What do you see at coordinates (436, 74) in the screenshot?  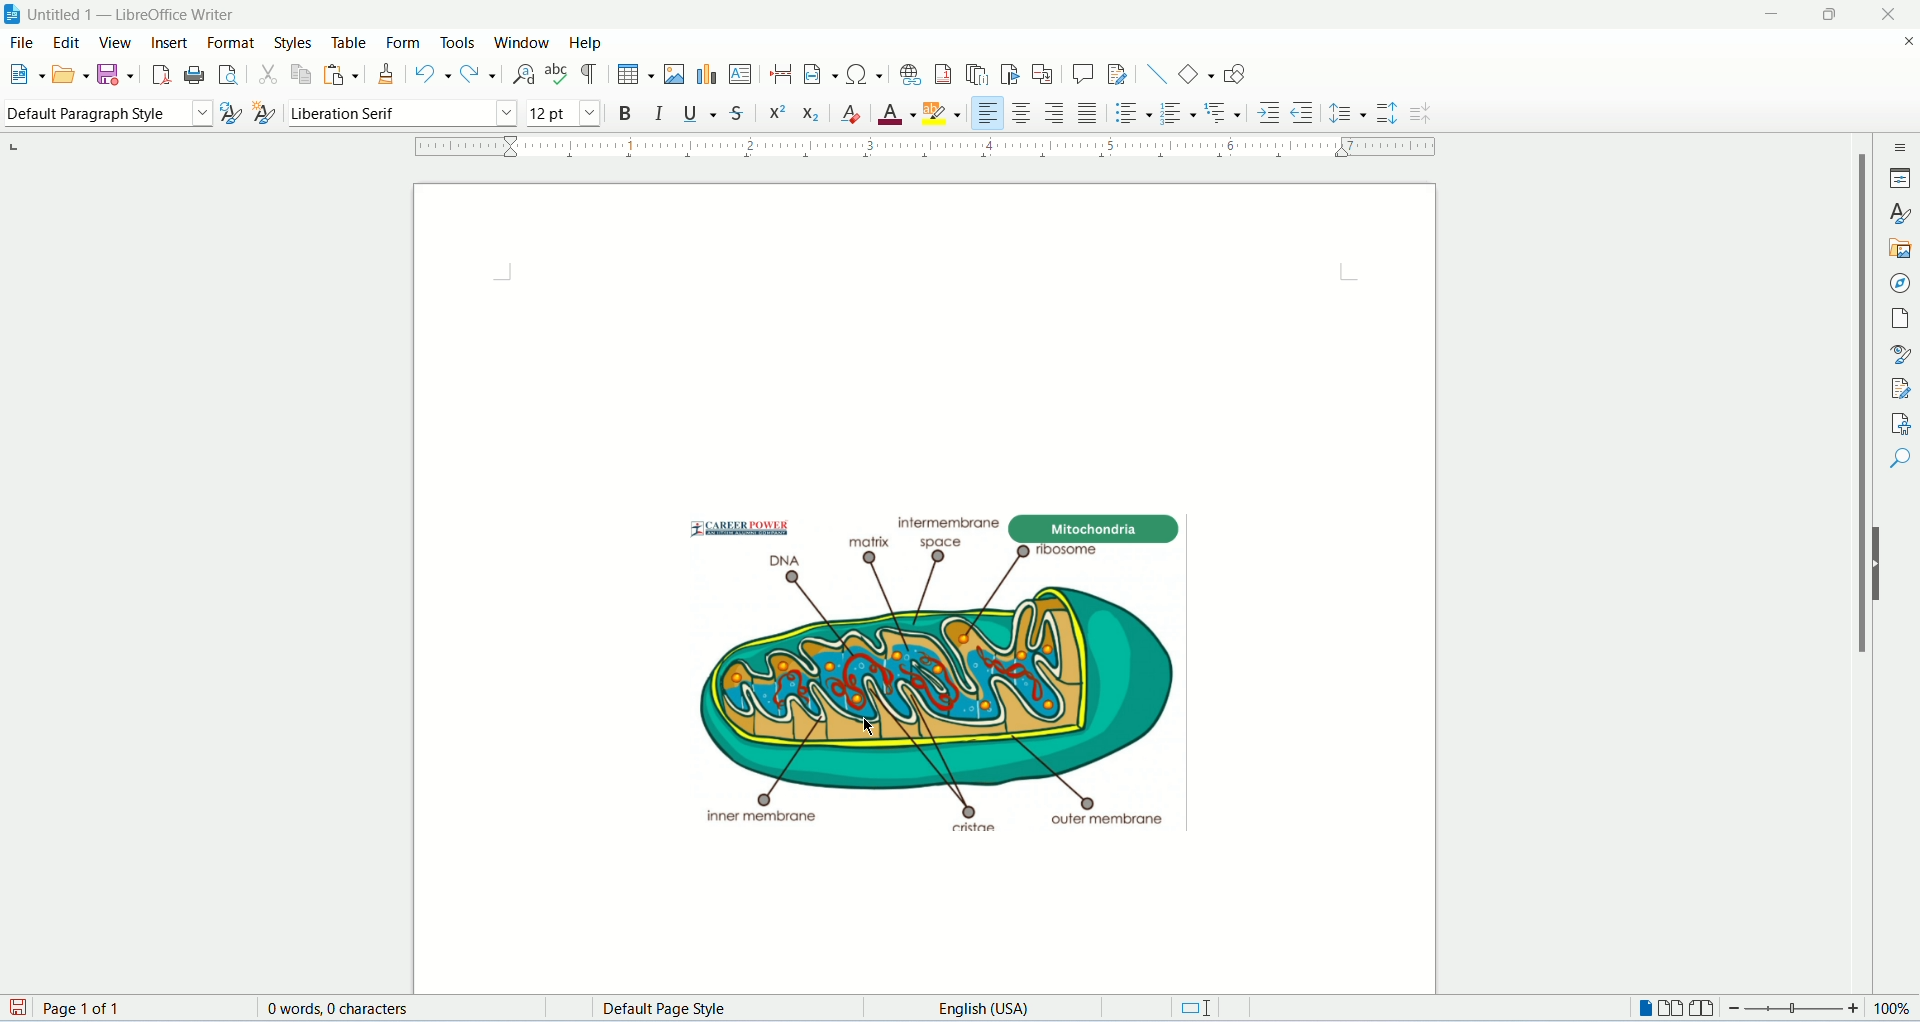 I see `undo` at bounding box center [436, 74].